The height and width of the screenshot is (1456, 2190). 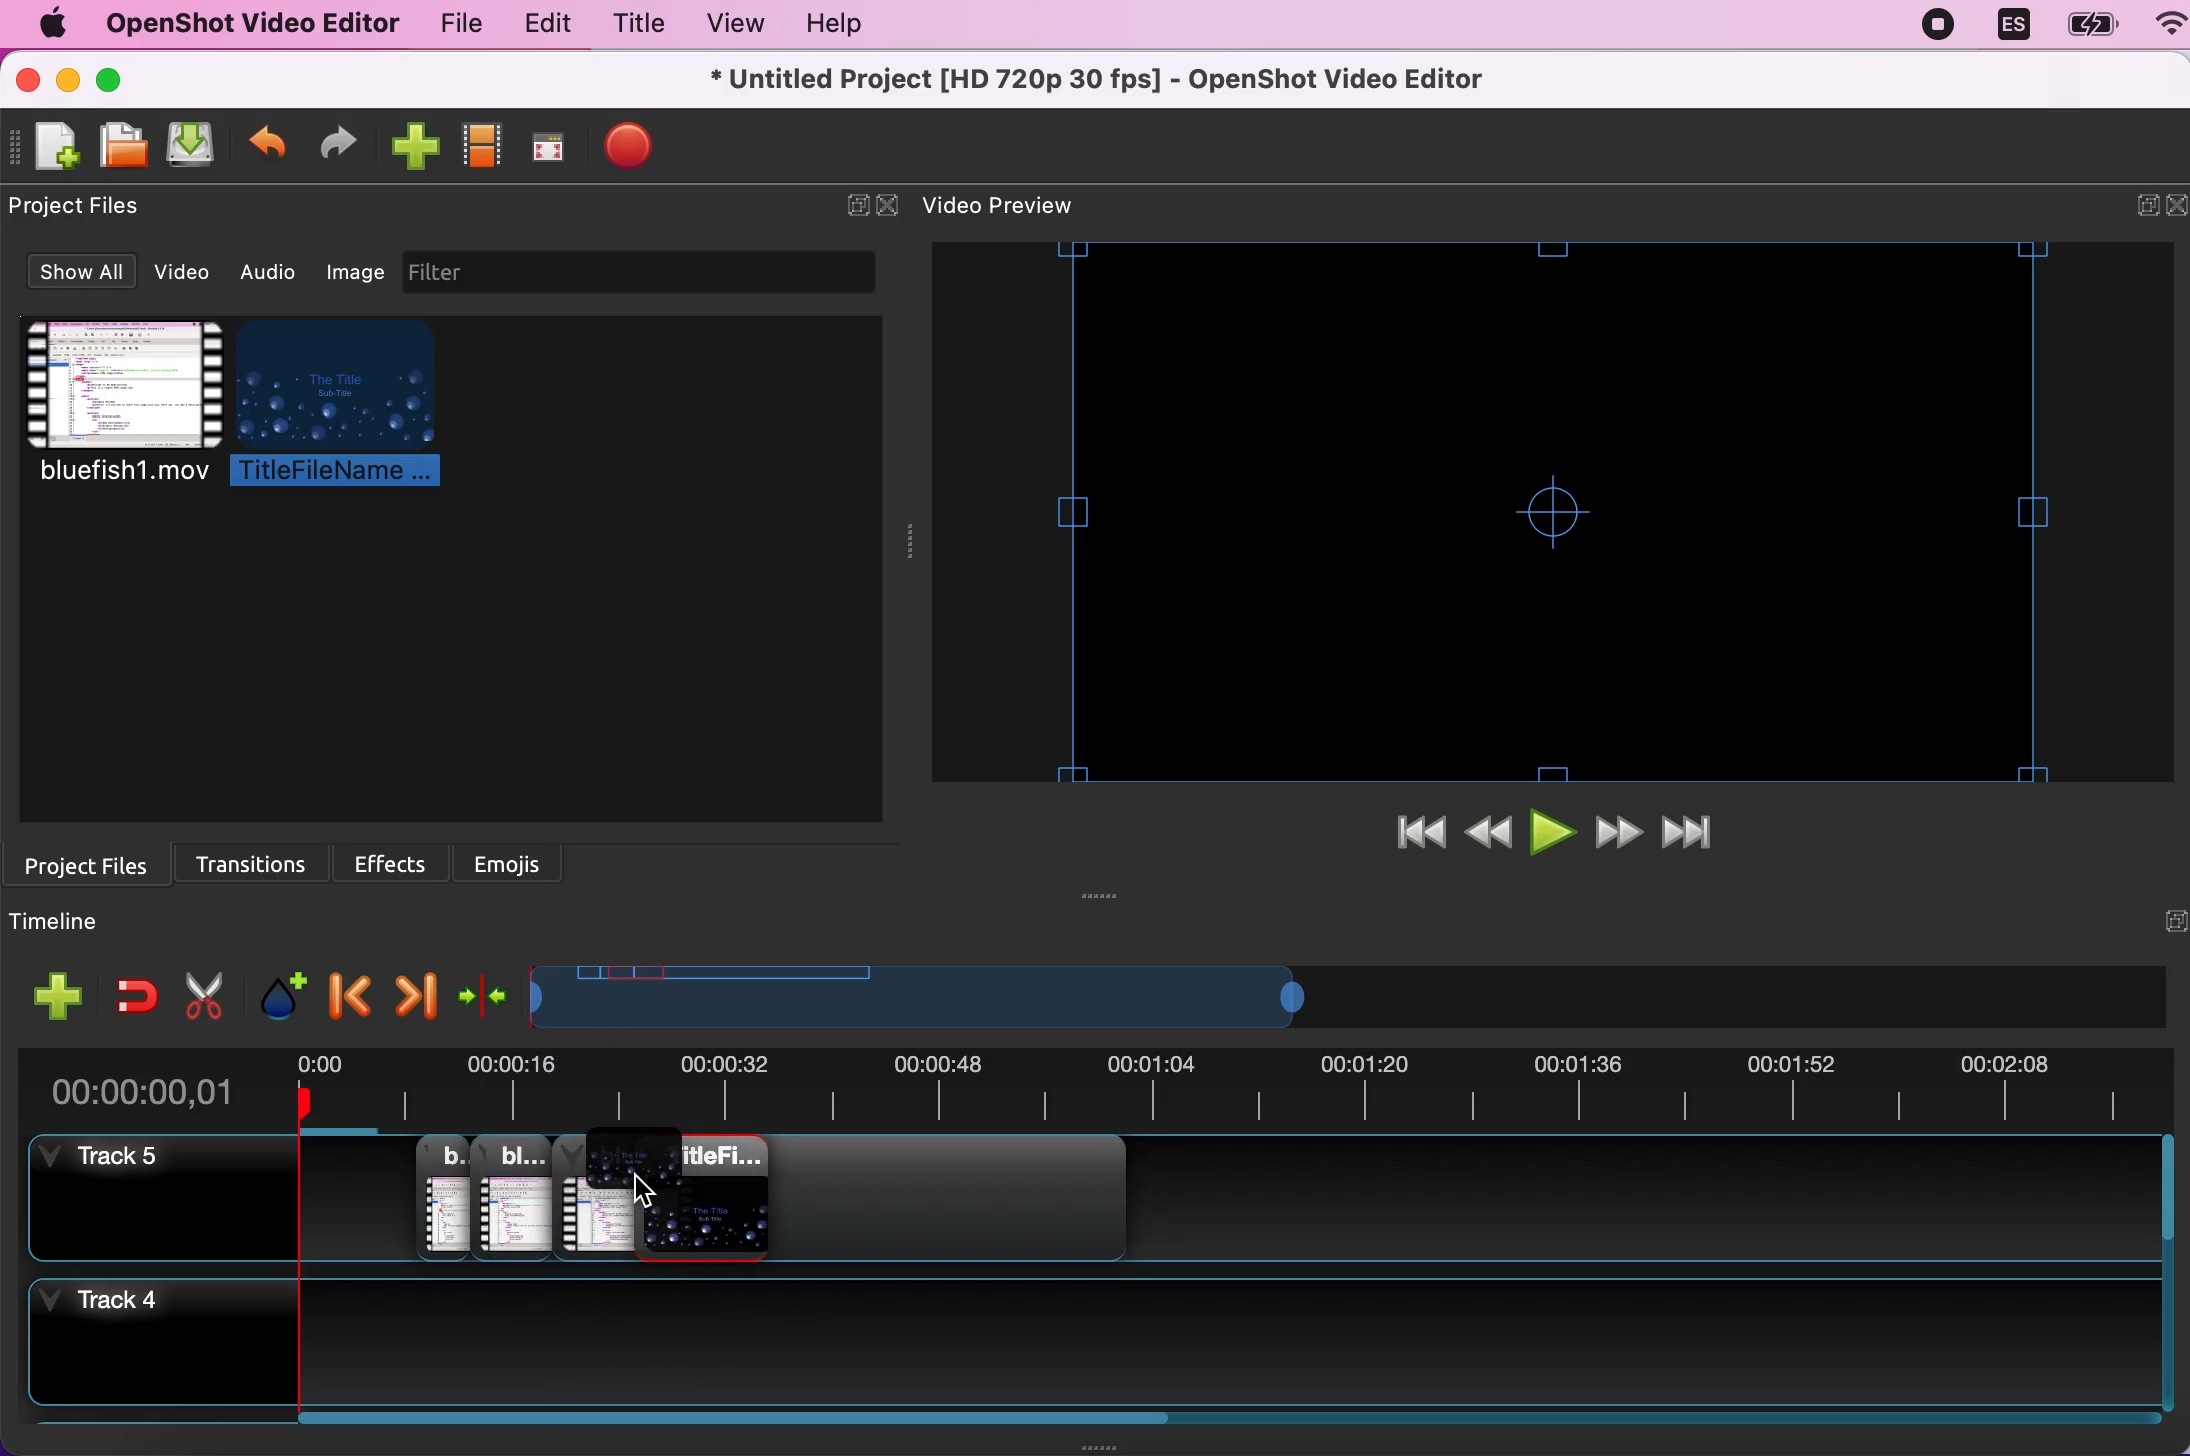 What do you see at coordinates (825, 27) in the screenshot?
I see `help` at bounding box center [825, 27].